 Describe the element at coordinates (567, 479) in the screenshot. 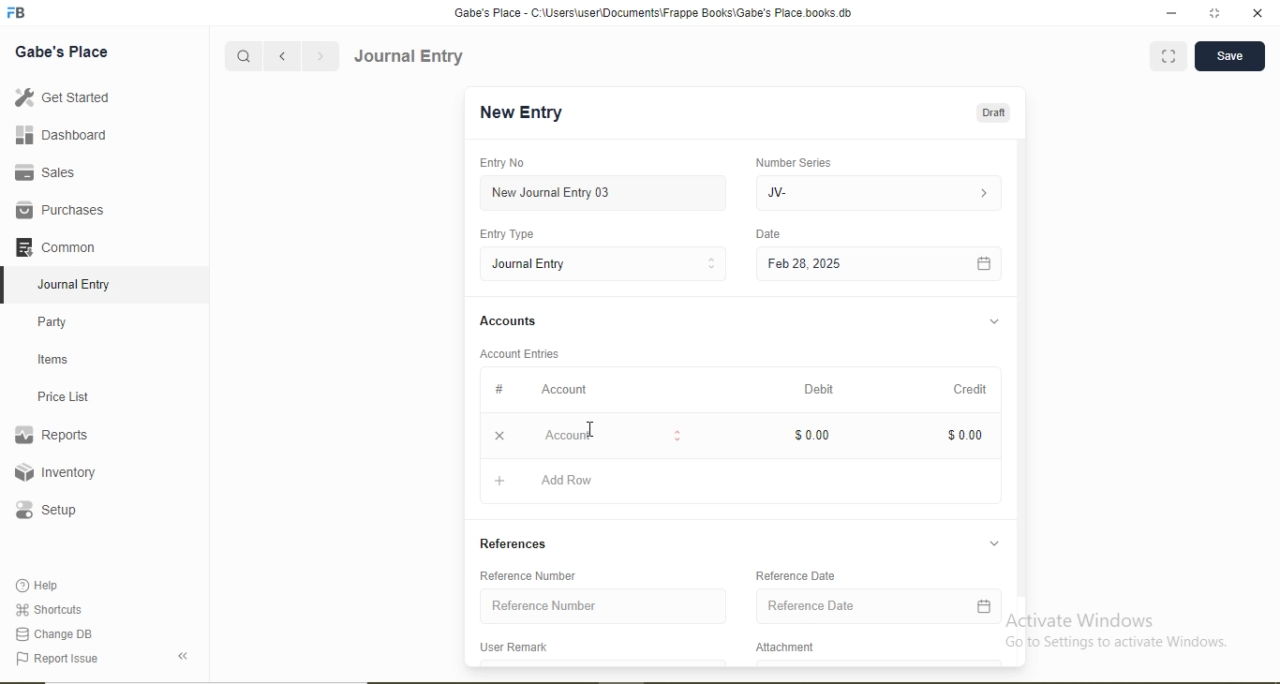

I see `Add Row` at that location.